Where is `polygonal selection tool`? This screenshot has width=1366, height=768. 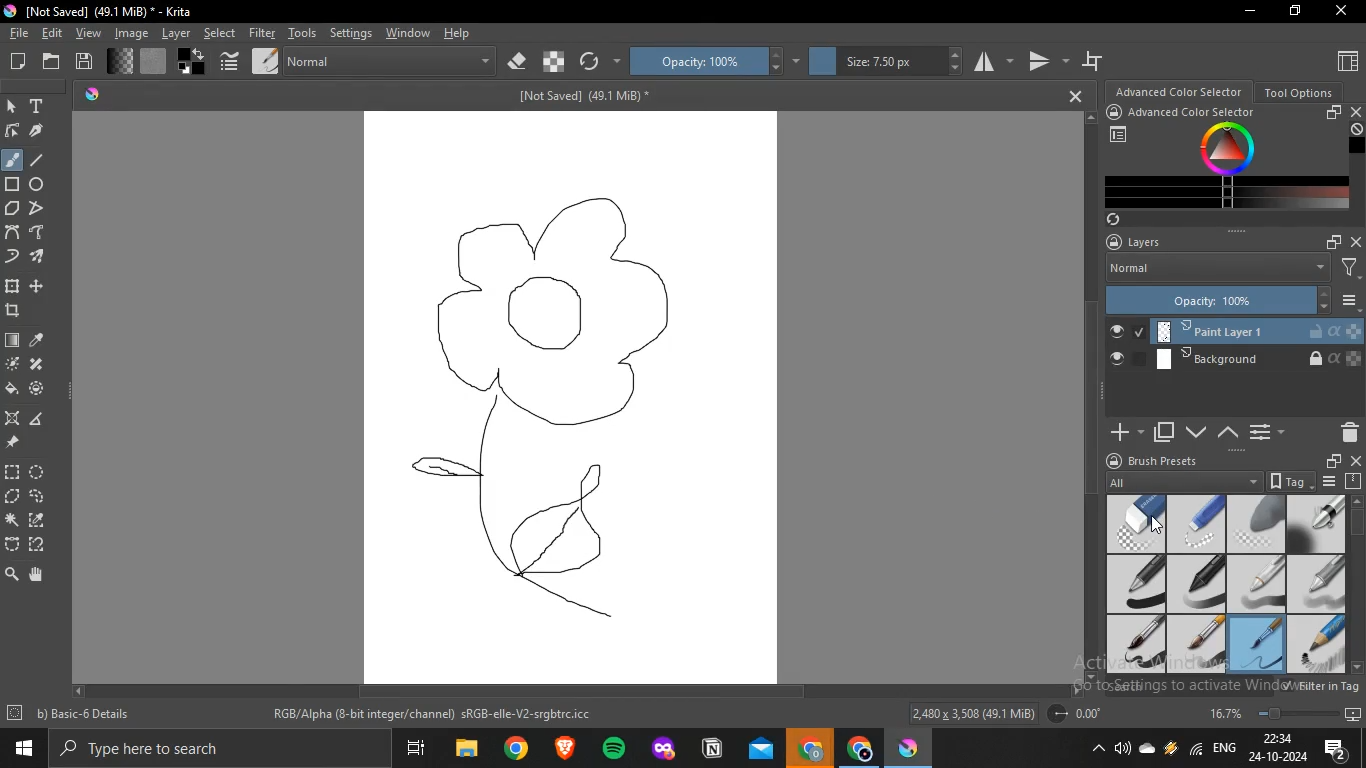
polygonal selection tool is located at coordinates (15, 496).